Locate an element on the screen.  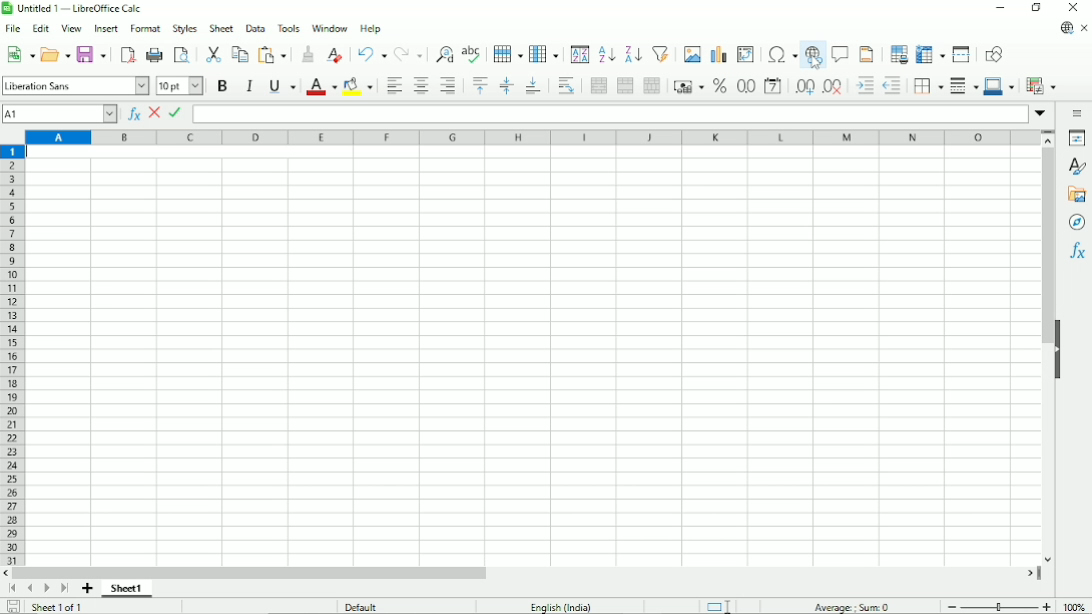
Cut is located at coordinates (214, 54).